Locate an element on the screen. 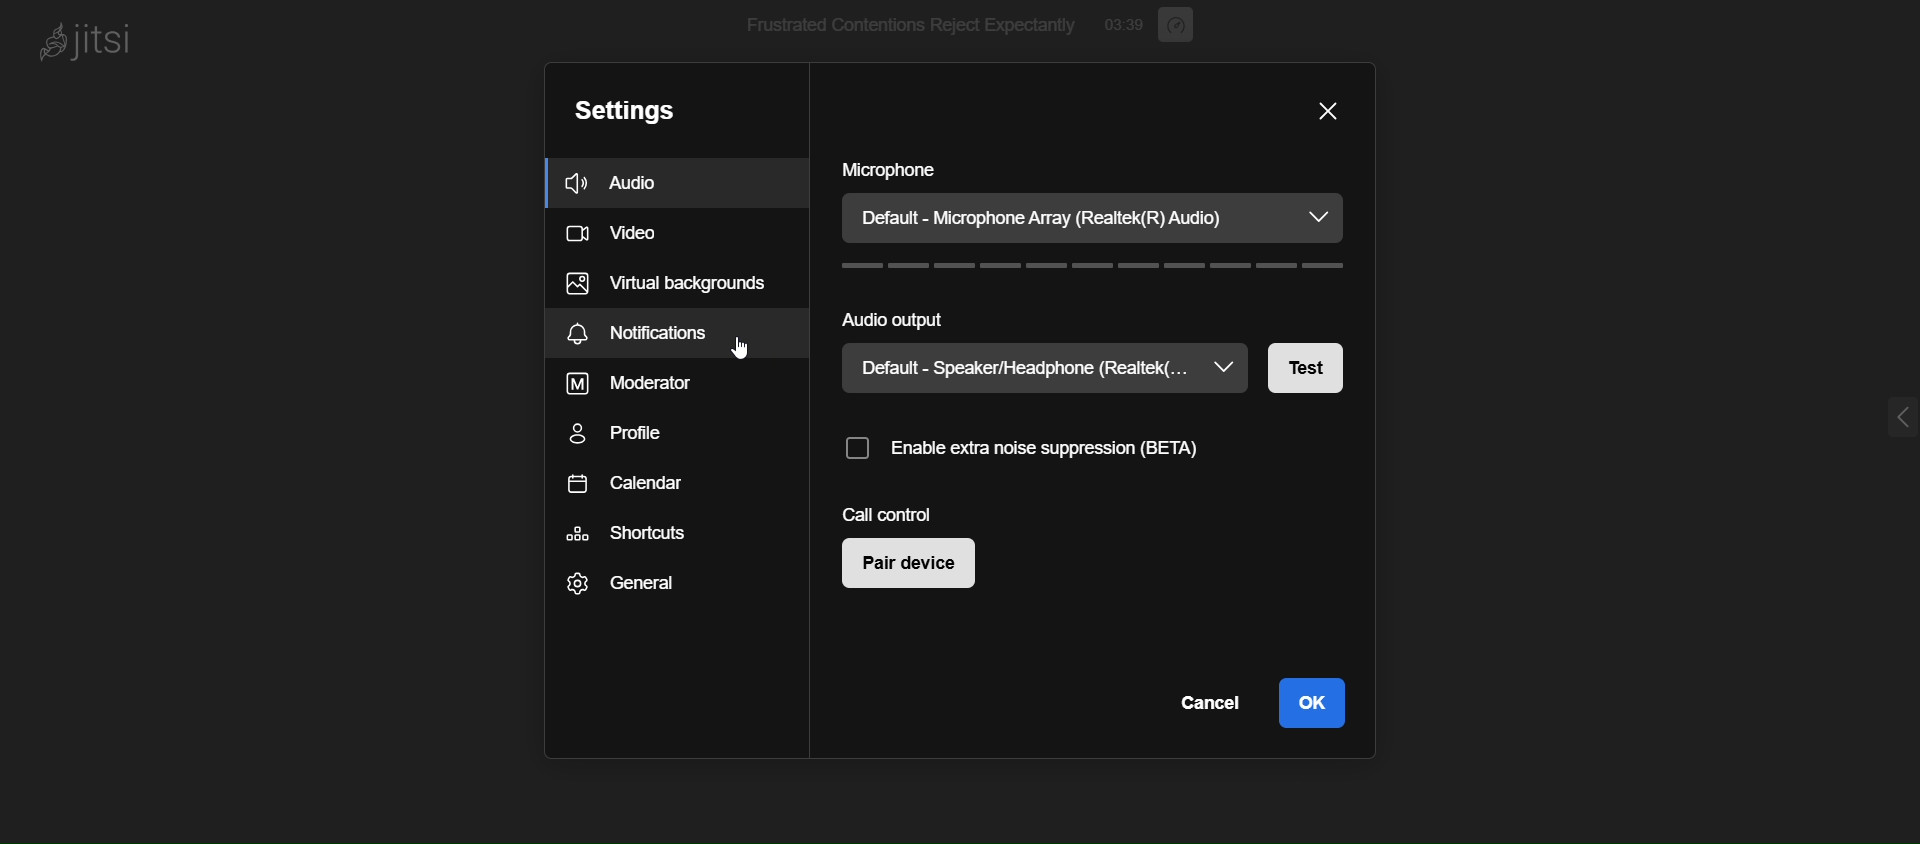 The width and height of the screenshot is (1920, 844). volume level is located at coordinates (1092, 269).